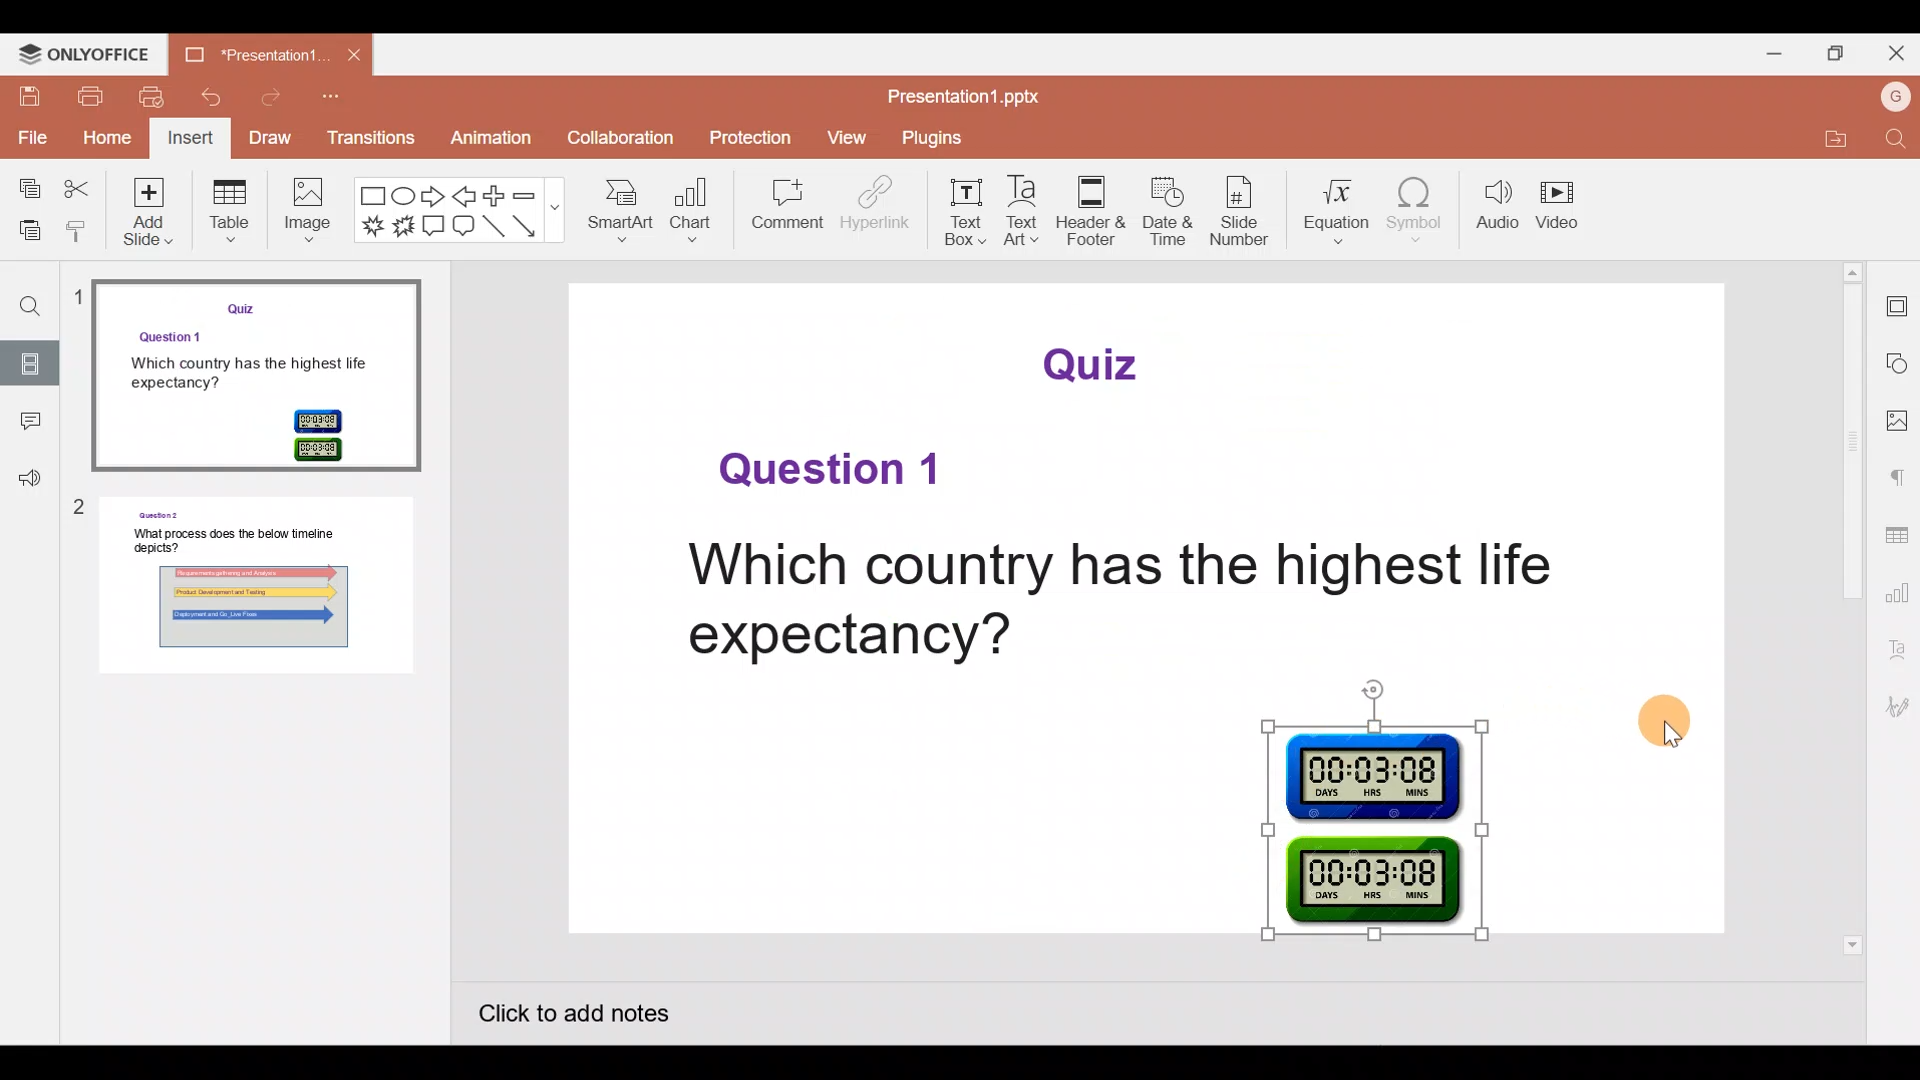 This screenshot has height=1080, width=1920. I want to click on Find, so click(24, 299).